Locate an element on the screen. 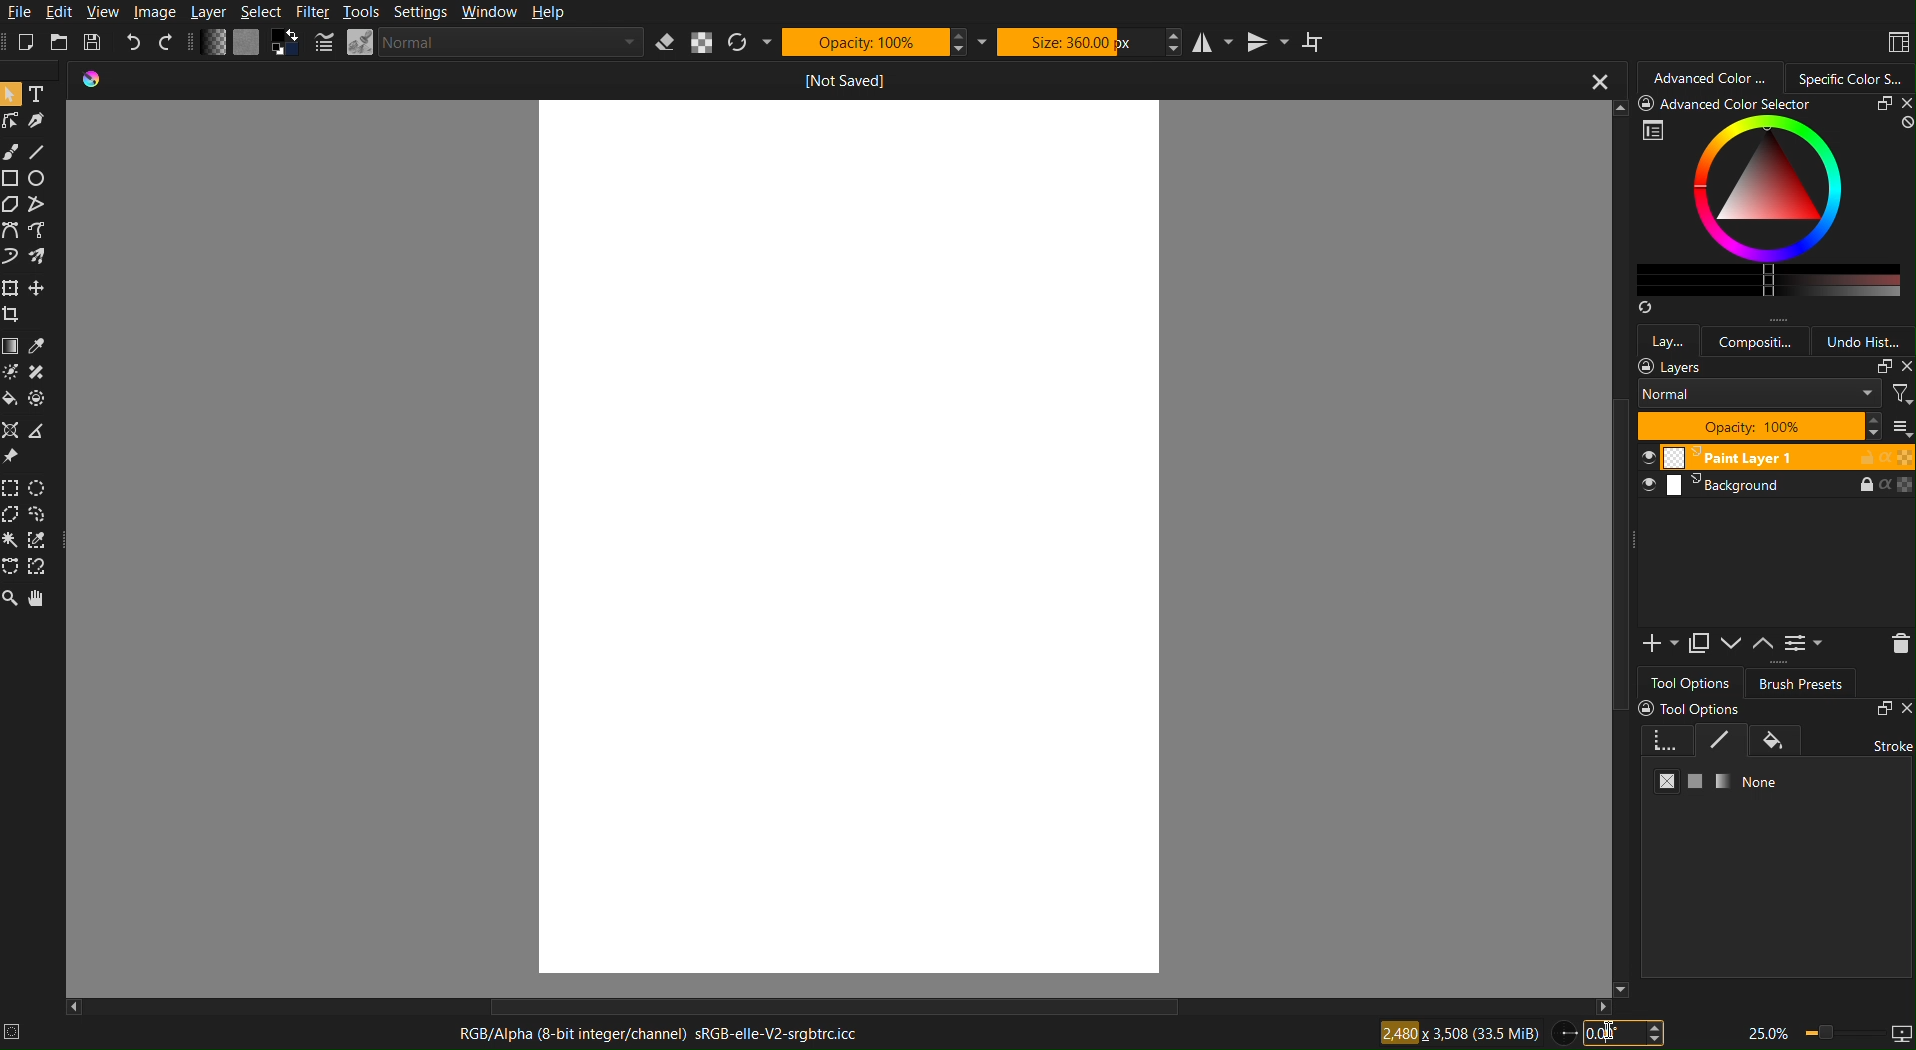  Advanced Color Selector is located at coordinates (1704, 74).